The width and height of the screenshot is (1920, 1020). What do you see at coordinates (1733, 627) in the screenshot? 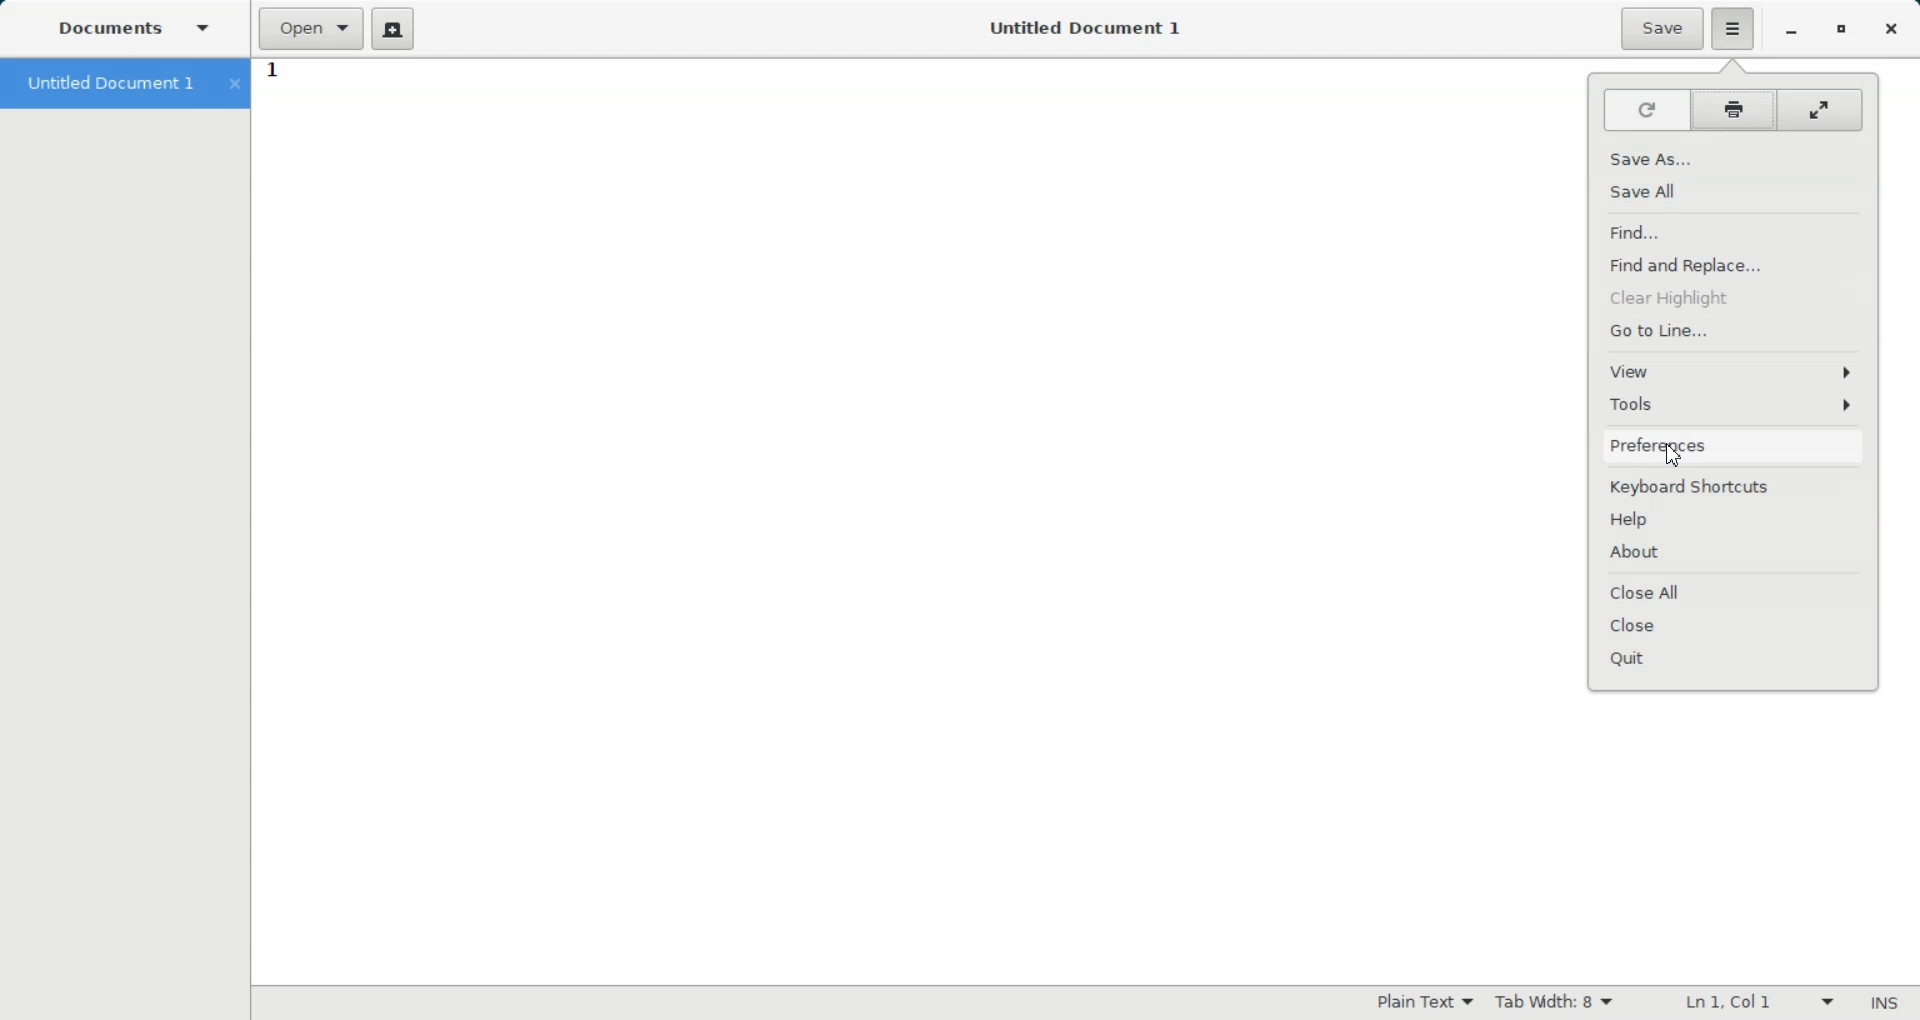
I see `Close` at bounding box center [1733, 627].